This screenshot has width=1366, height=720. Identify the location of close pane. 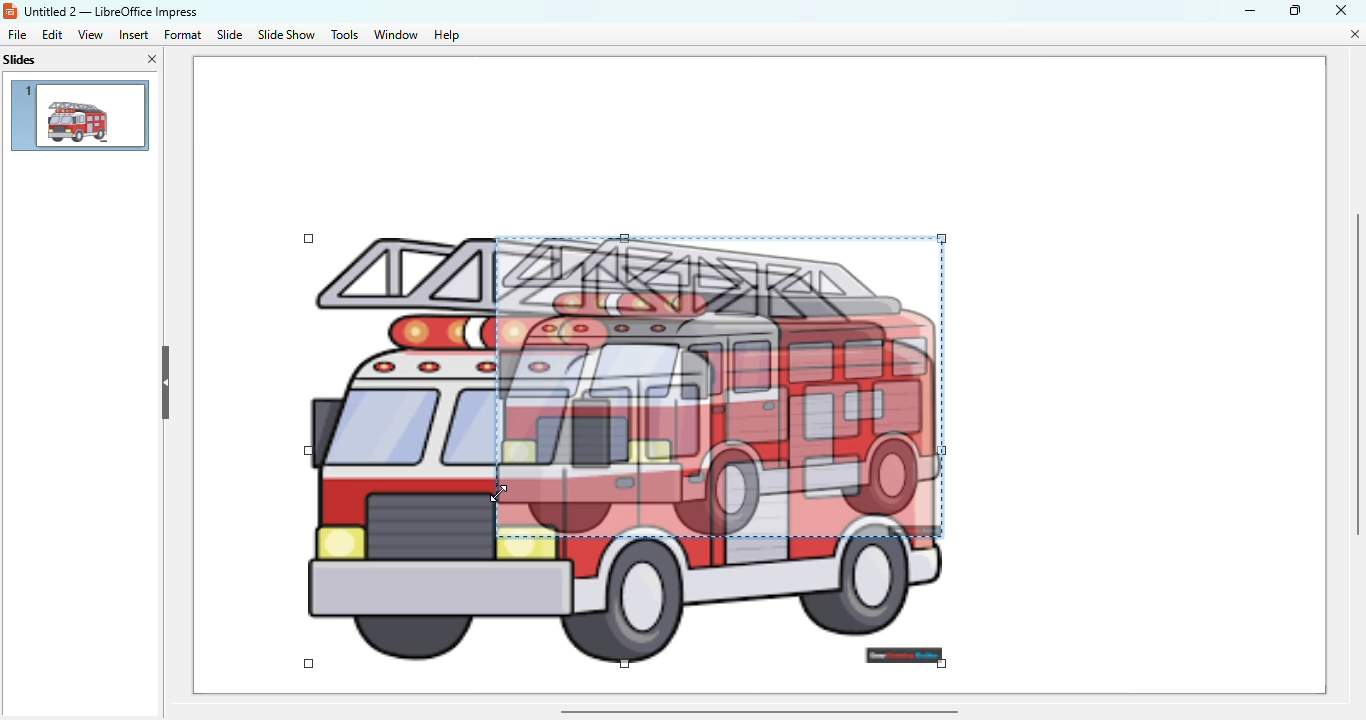
(153, 58).